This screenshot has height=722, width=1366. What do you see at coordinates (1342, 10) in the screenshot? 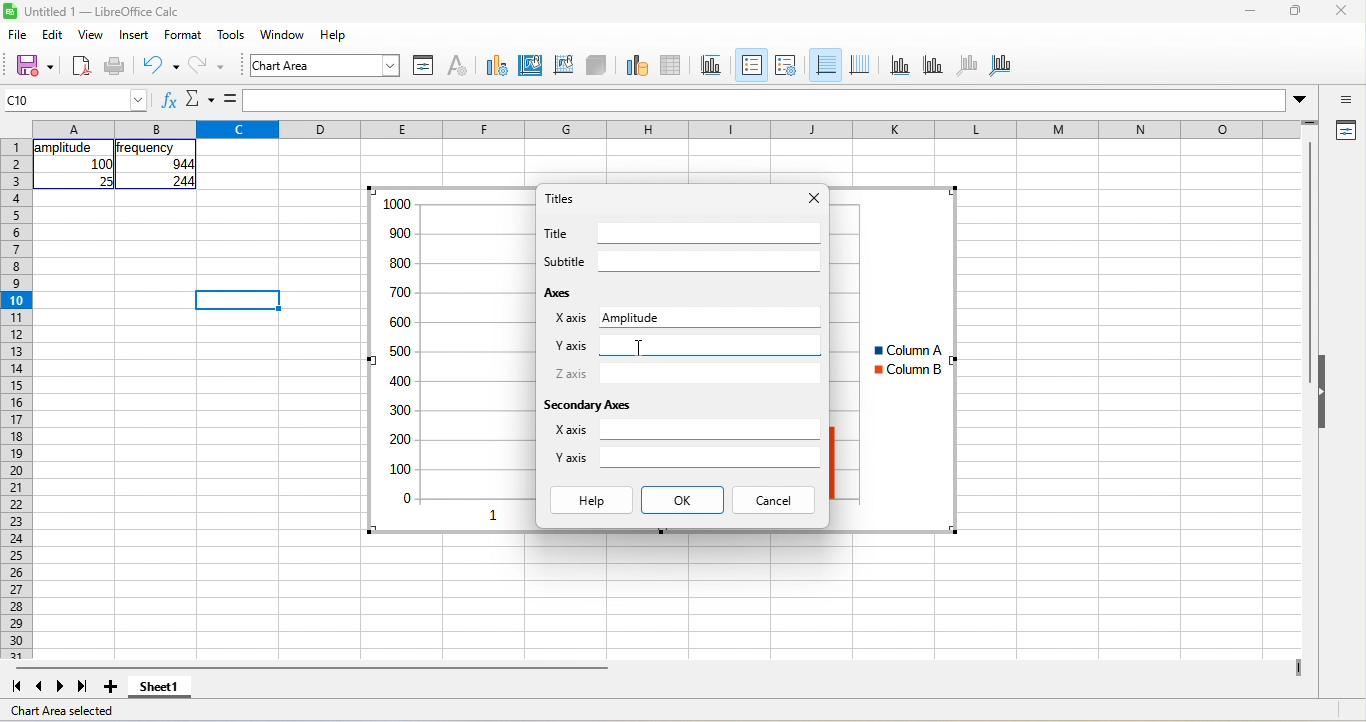
I see `close` at bounding box center [1342, 10].